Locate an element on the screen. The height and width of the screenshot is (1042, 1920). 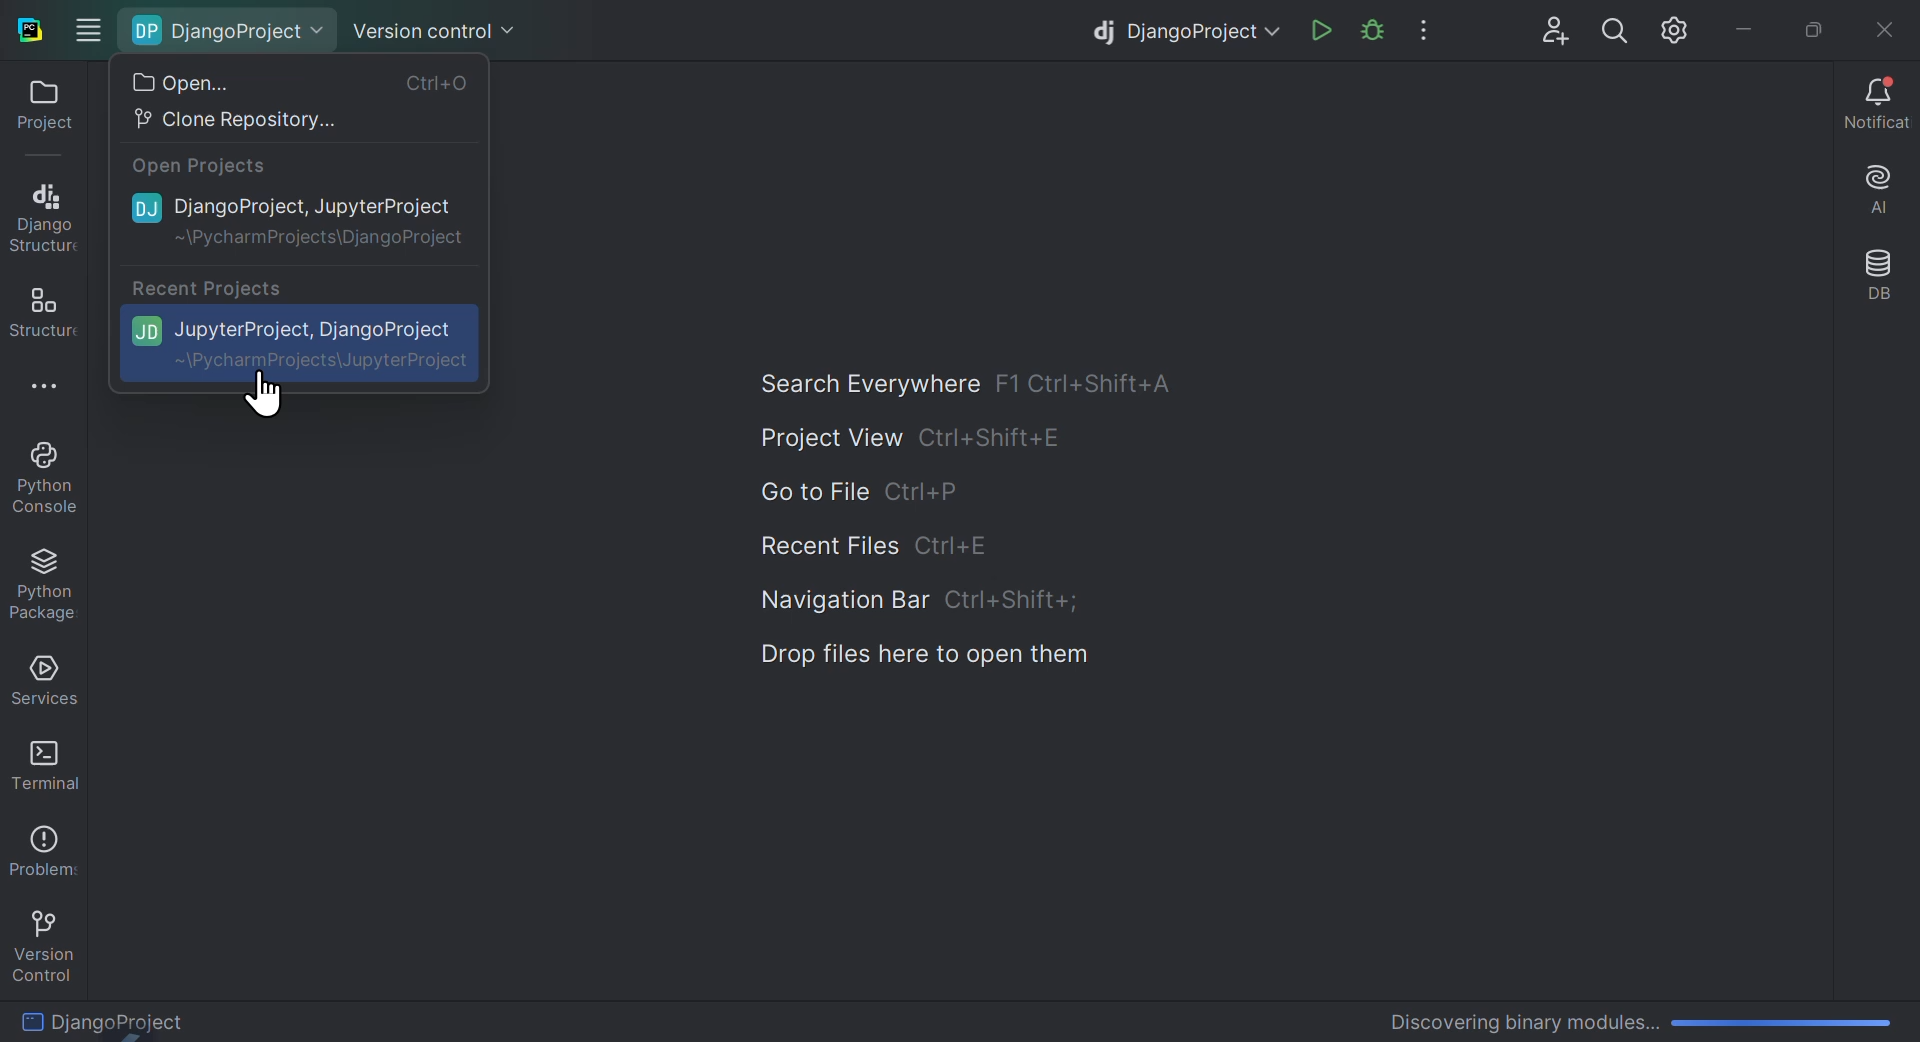
shortcut is located at coordinates (991, 438).